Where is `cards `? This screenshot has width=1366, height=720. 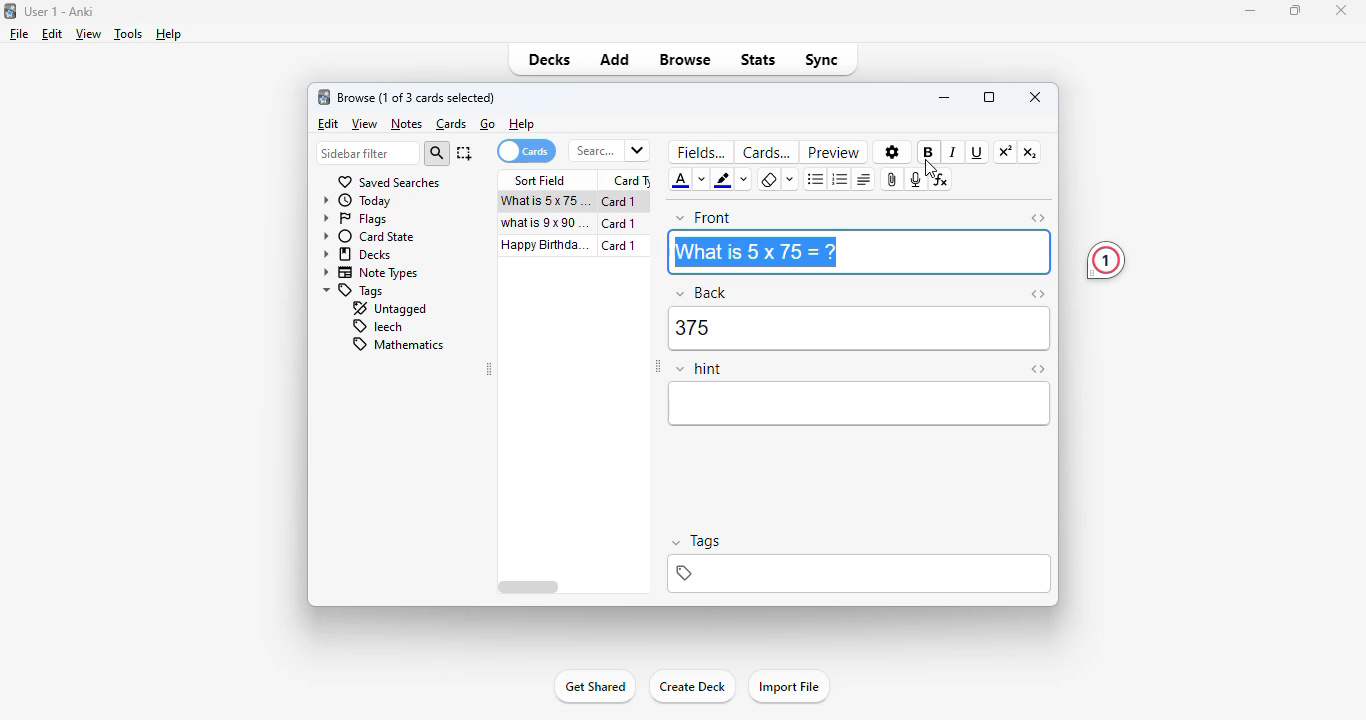 cards  is located at coordinates (766, 153).